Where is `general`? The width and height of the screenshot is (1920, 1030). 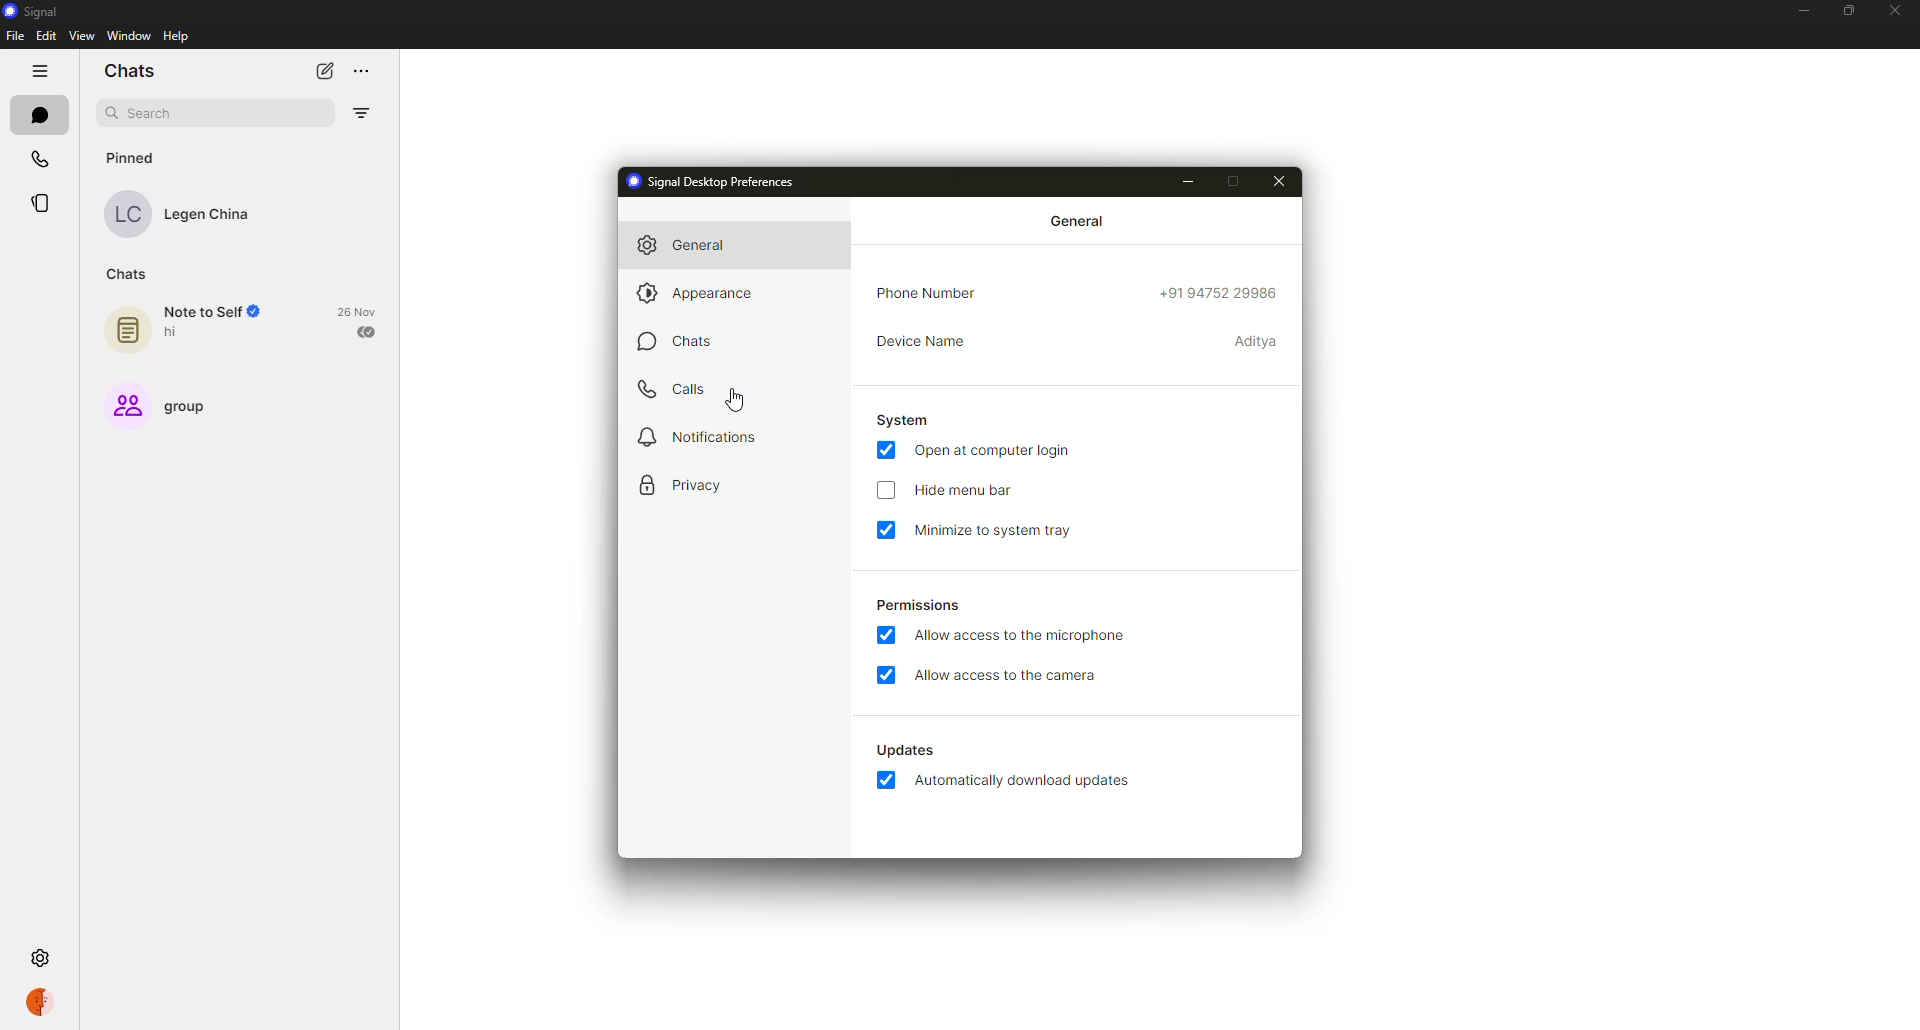 general is located at coordinates (690, 245).